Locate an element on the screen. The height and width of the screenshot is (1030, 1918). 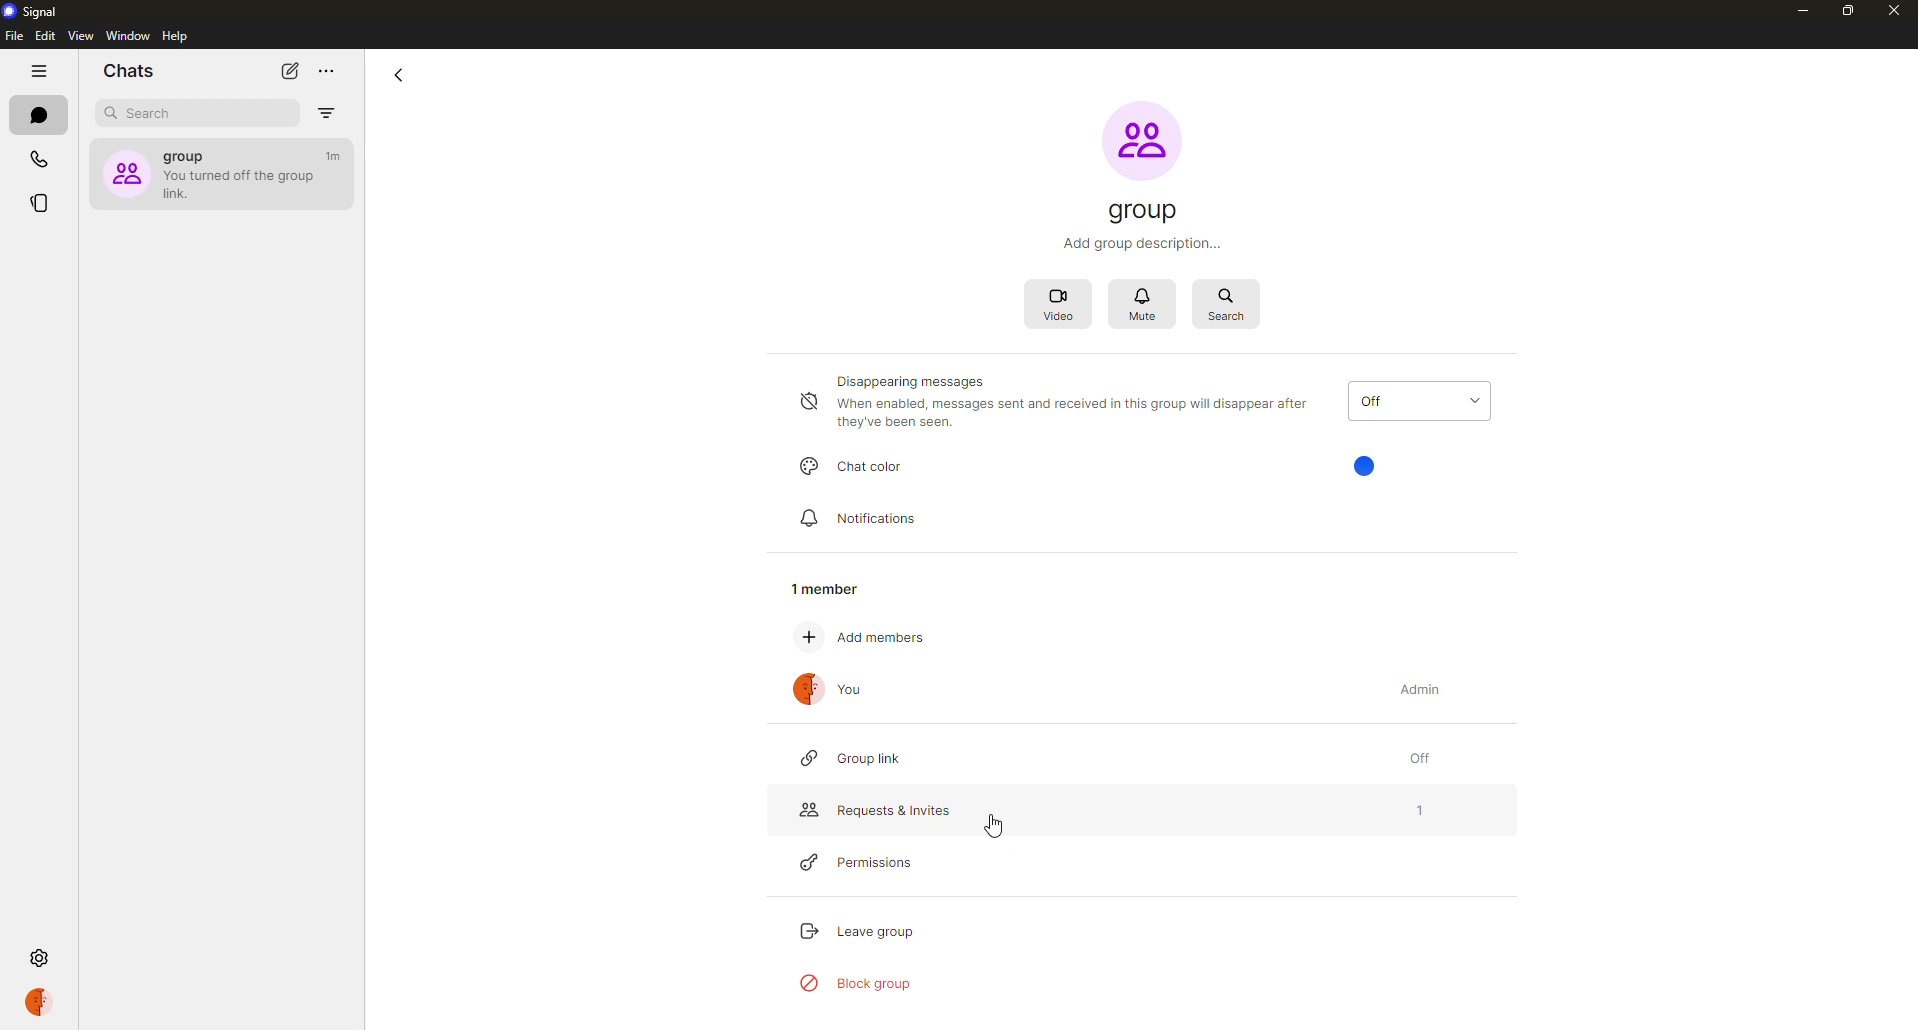
add description is located at coordinates (1142, 244).